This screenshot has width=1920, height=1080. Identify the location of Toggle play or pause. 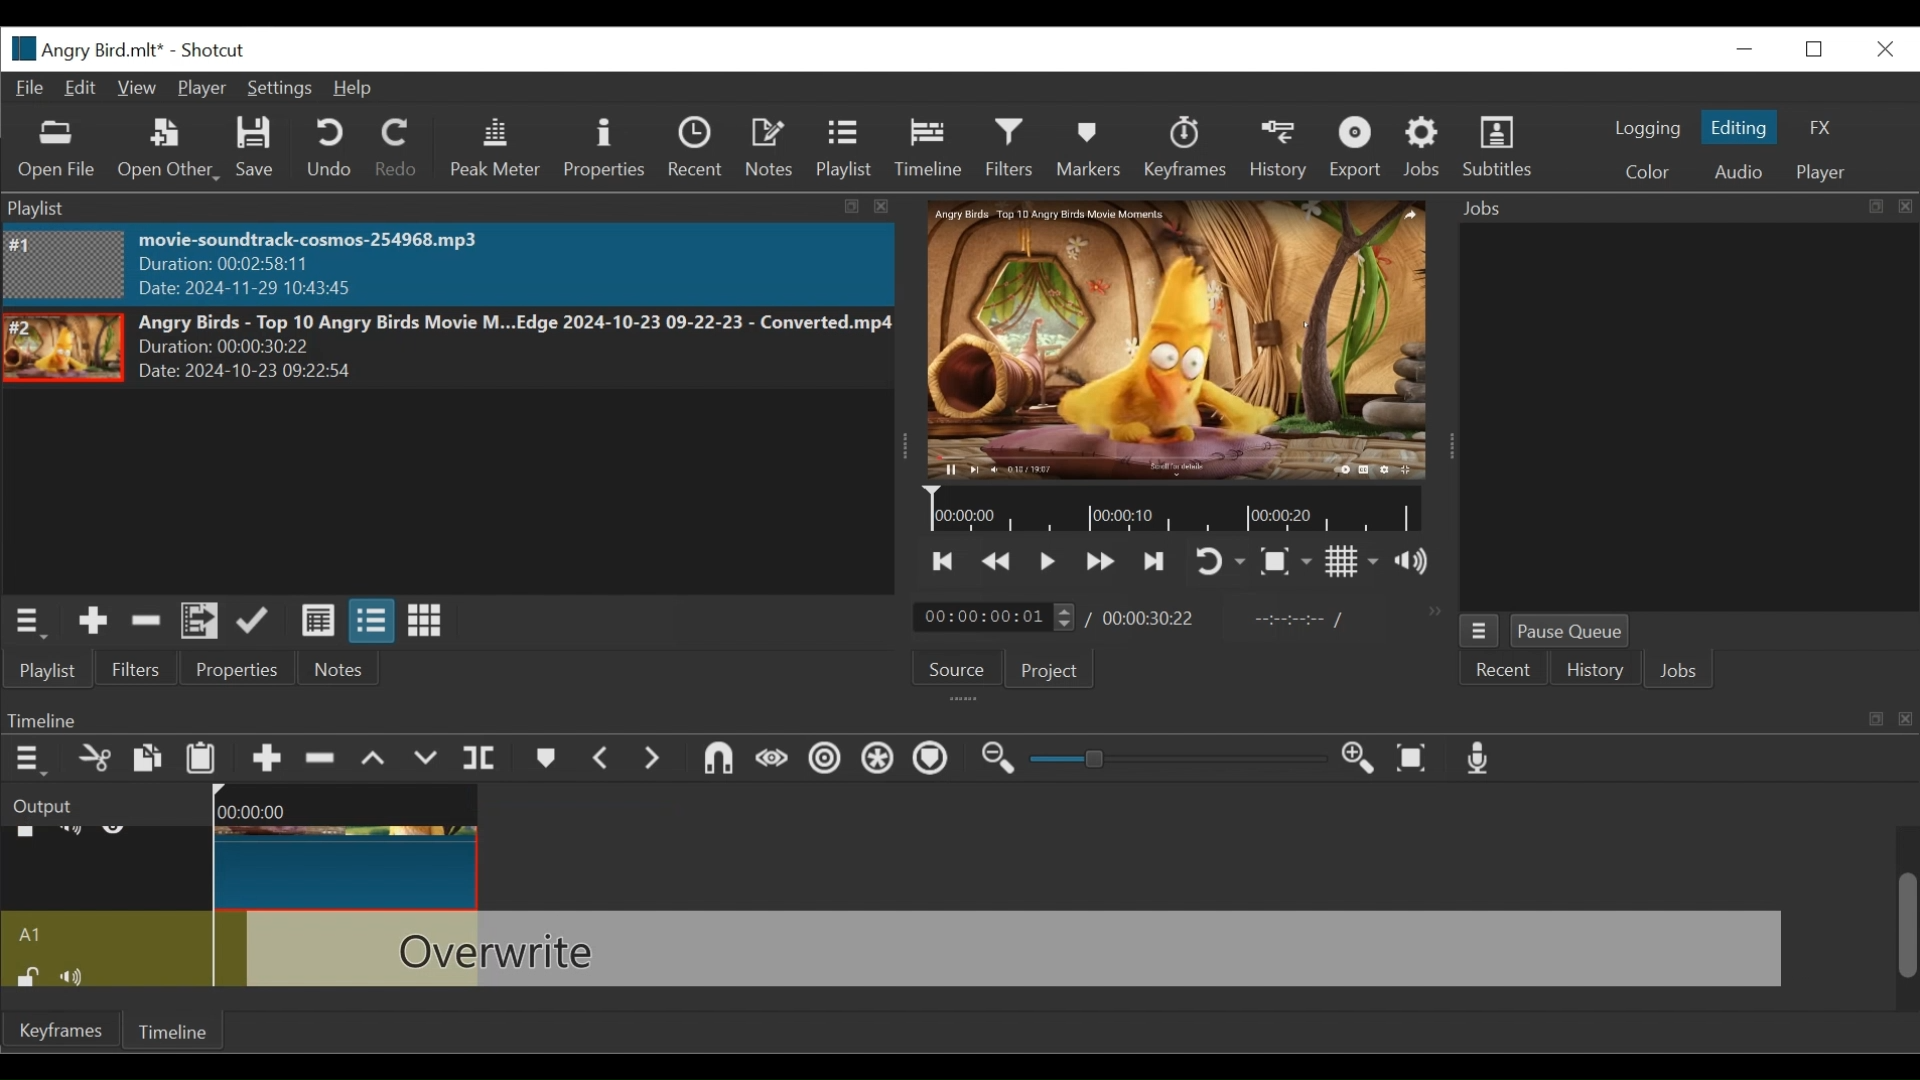
(1048, 562).